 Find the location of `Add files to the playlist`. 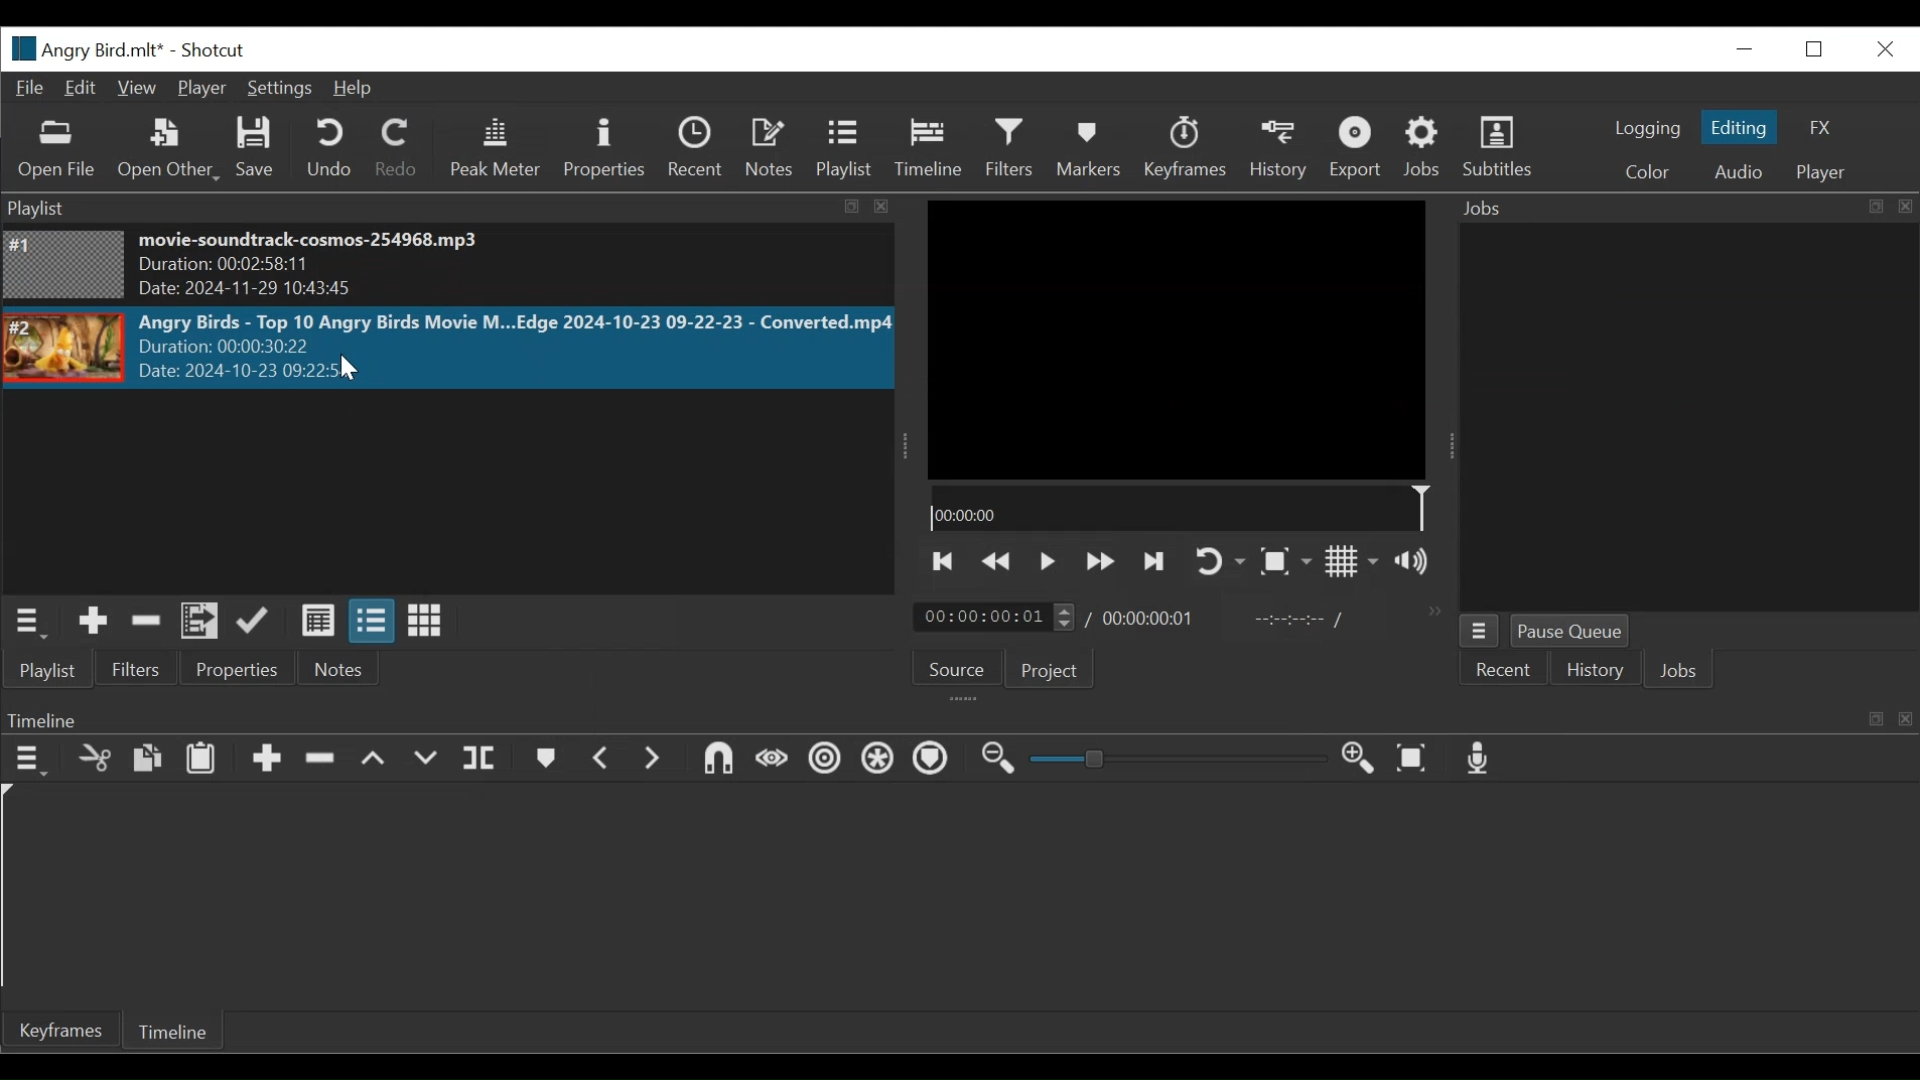

Add files to the playlist is located at coordinates (201, 622).